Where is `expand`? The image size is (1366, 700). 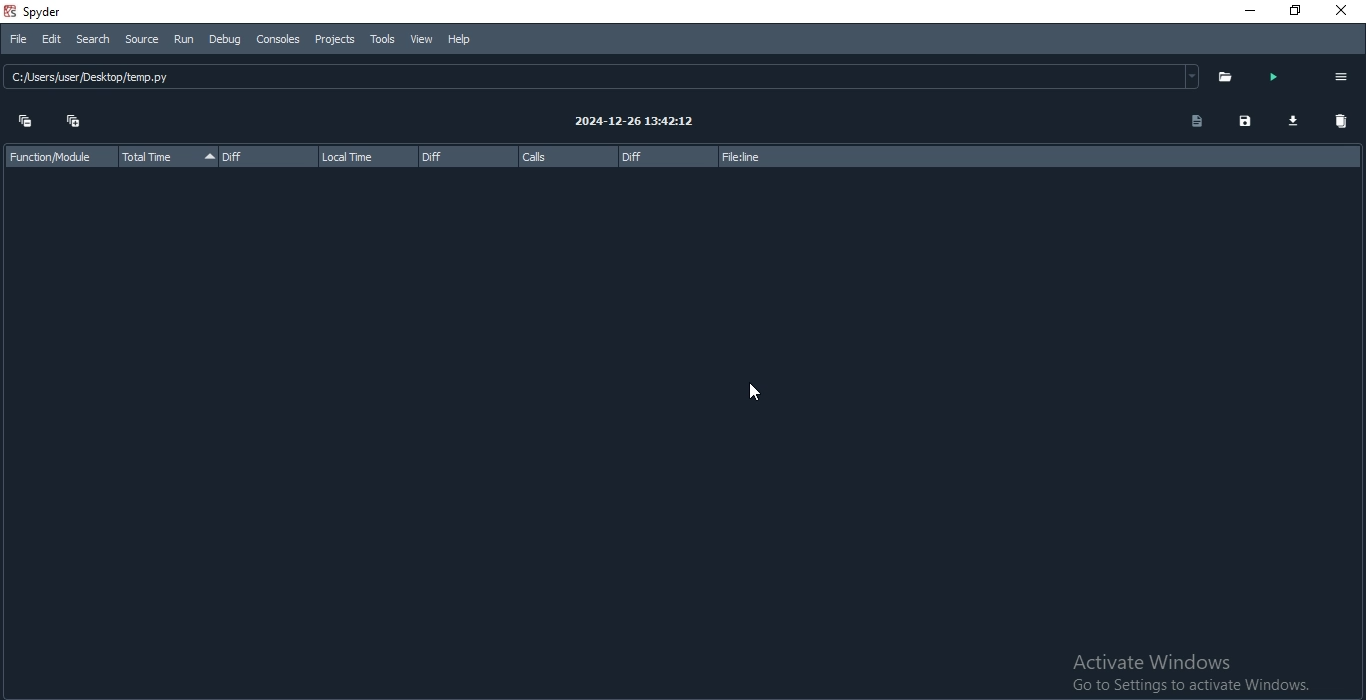 expand is located at coordinates (76, 121).